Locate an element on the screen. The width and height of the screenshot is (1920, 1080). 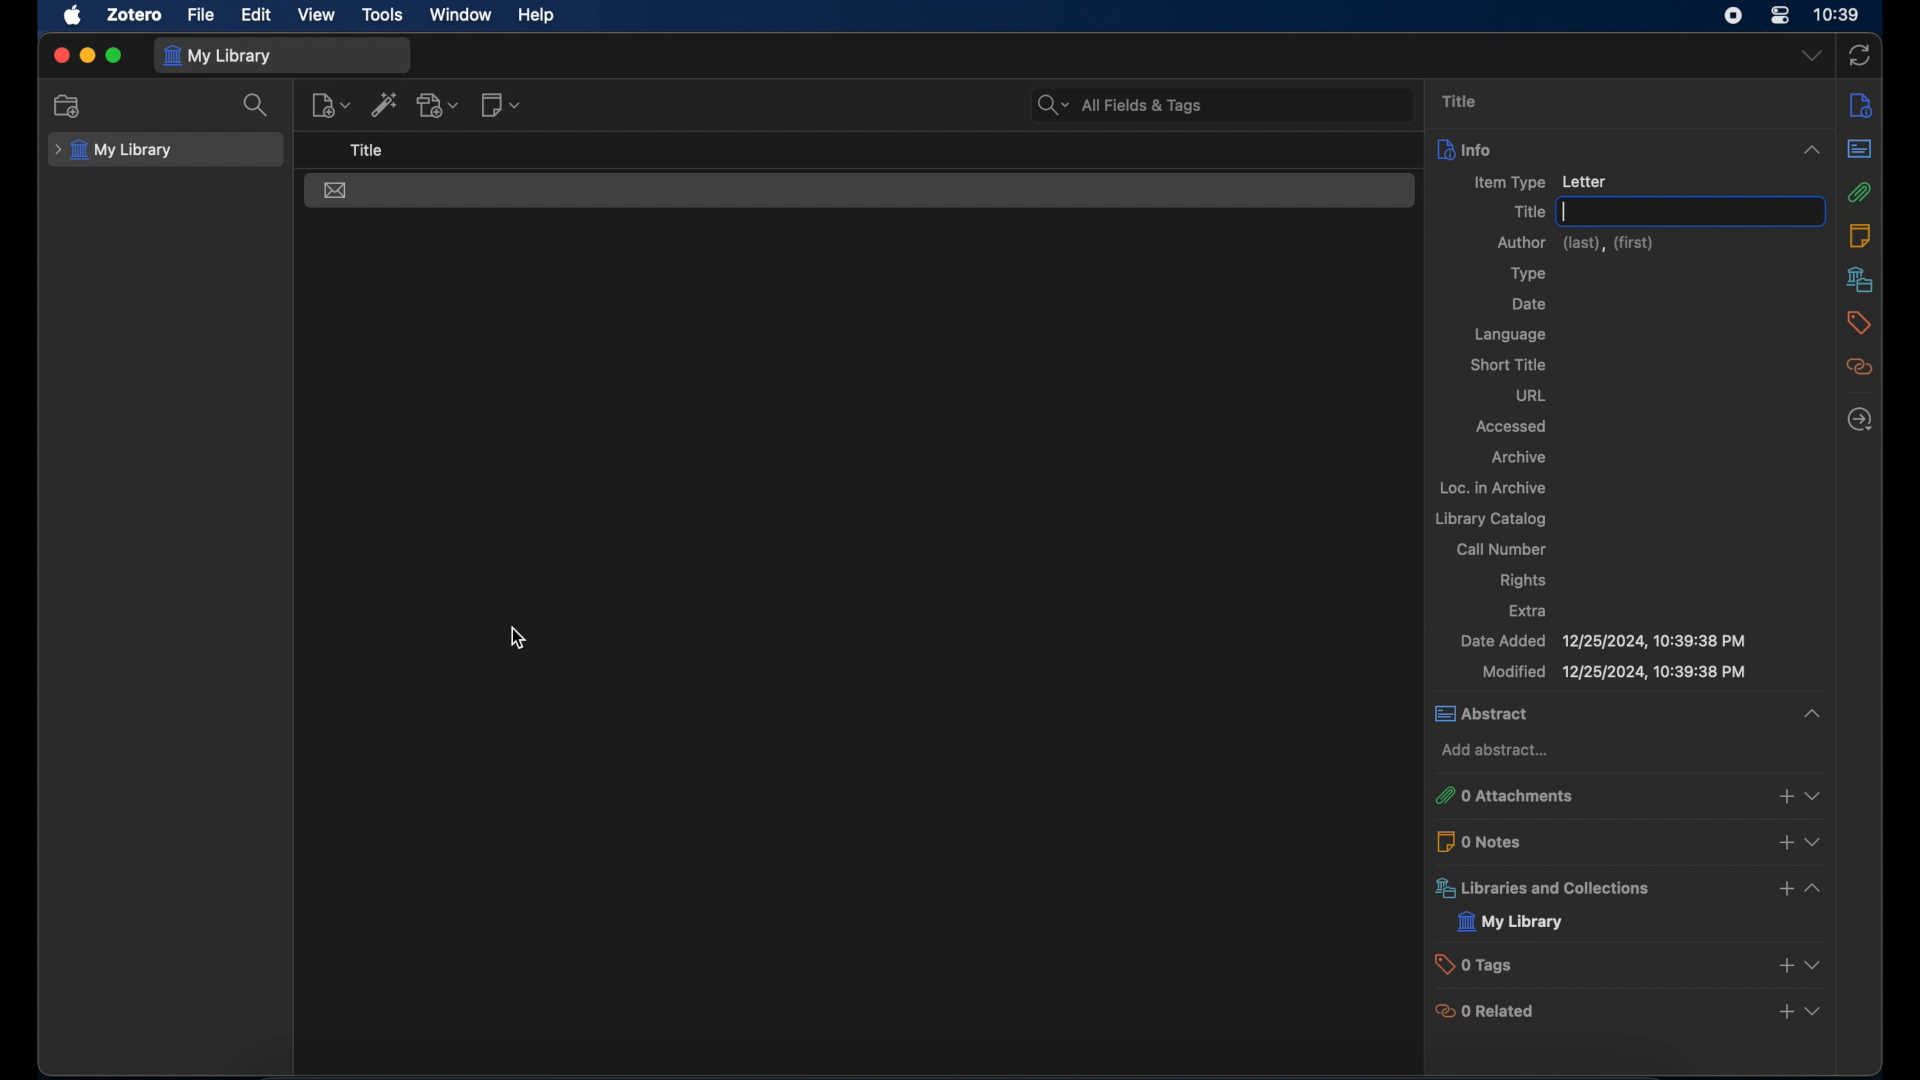
Letter is located at coordinates (1596, 181).